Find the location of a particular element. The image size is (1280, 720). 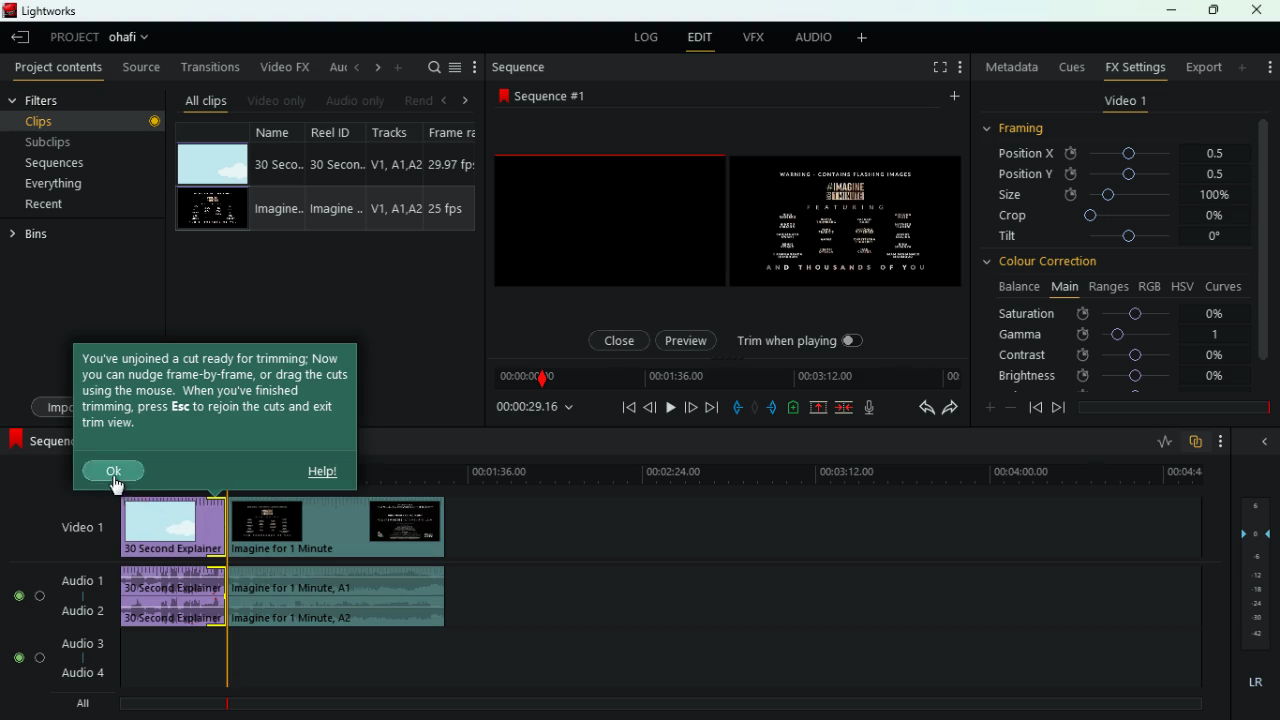

play is located at coordinates (667, 407).